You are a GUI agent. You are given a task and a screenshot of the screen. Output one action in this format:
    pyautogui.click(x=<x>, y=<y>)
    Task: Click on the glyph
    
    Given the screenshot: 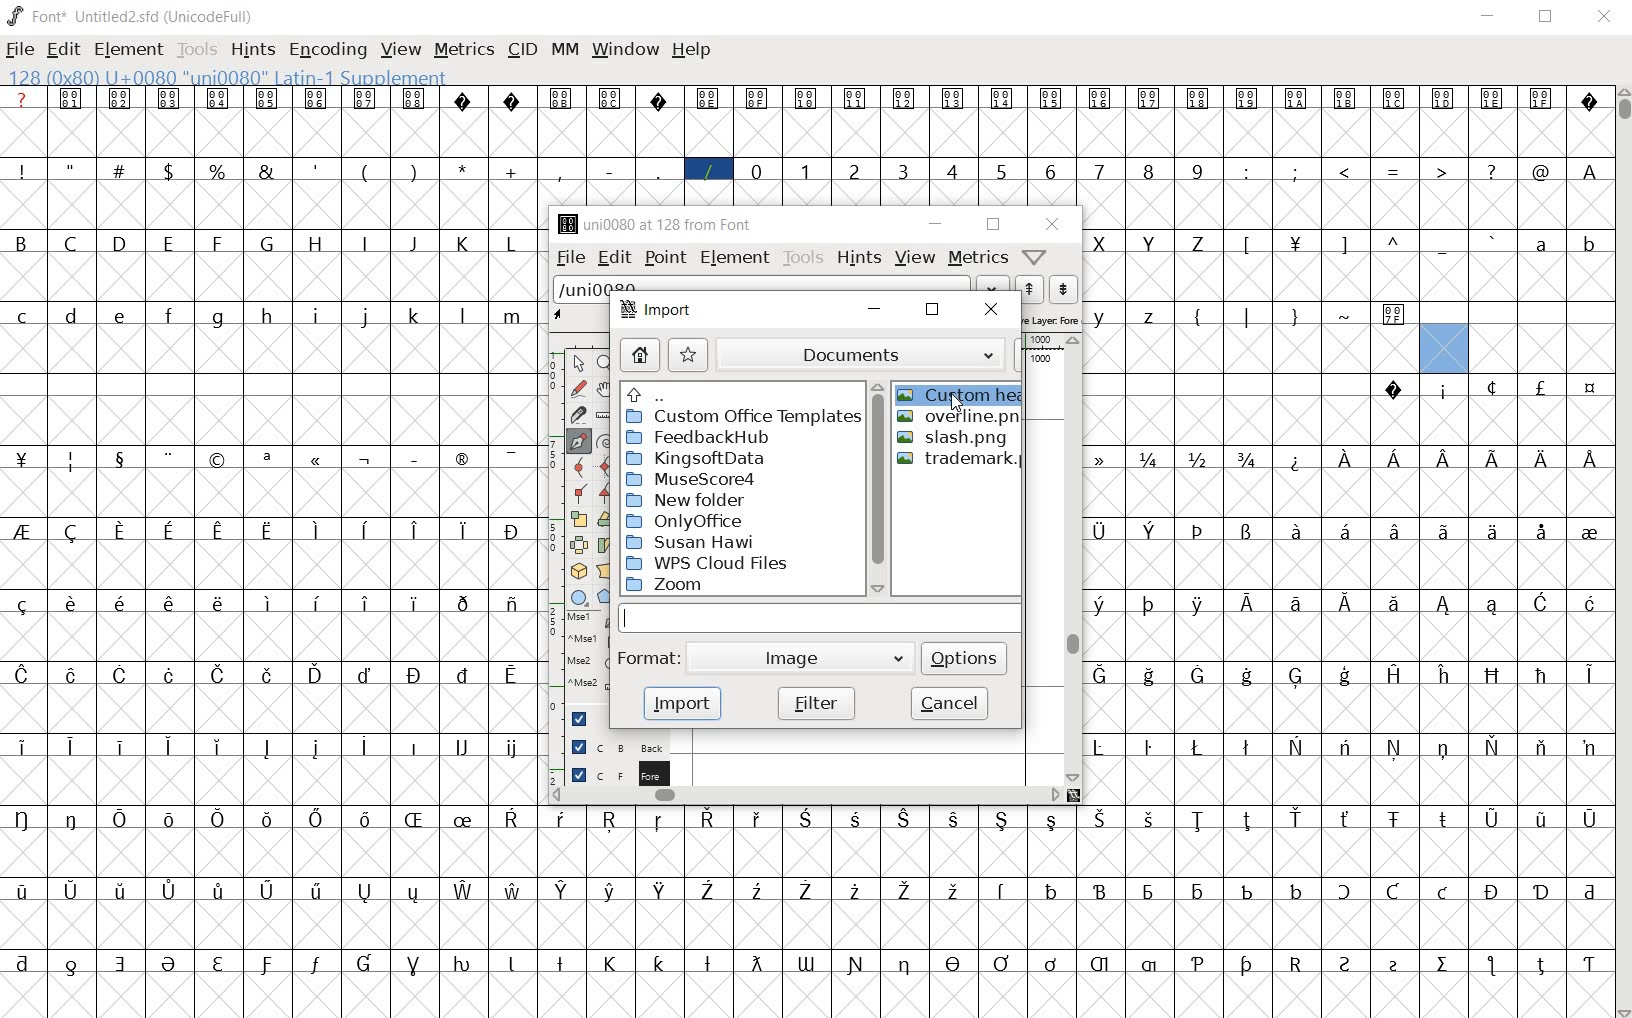 What is the action you would take?
    pyautogui.click(x=71, y=819)
    